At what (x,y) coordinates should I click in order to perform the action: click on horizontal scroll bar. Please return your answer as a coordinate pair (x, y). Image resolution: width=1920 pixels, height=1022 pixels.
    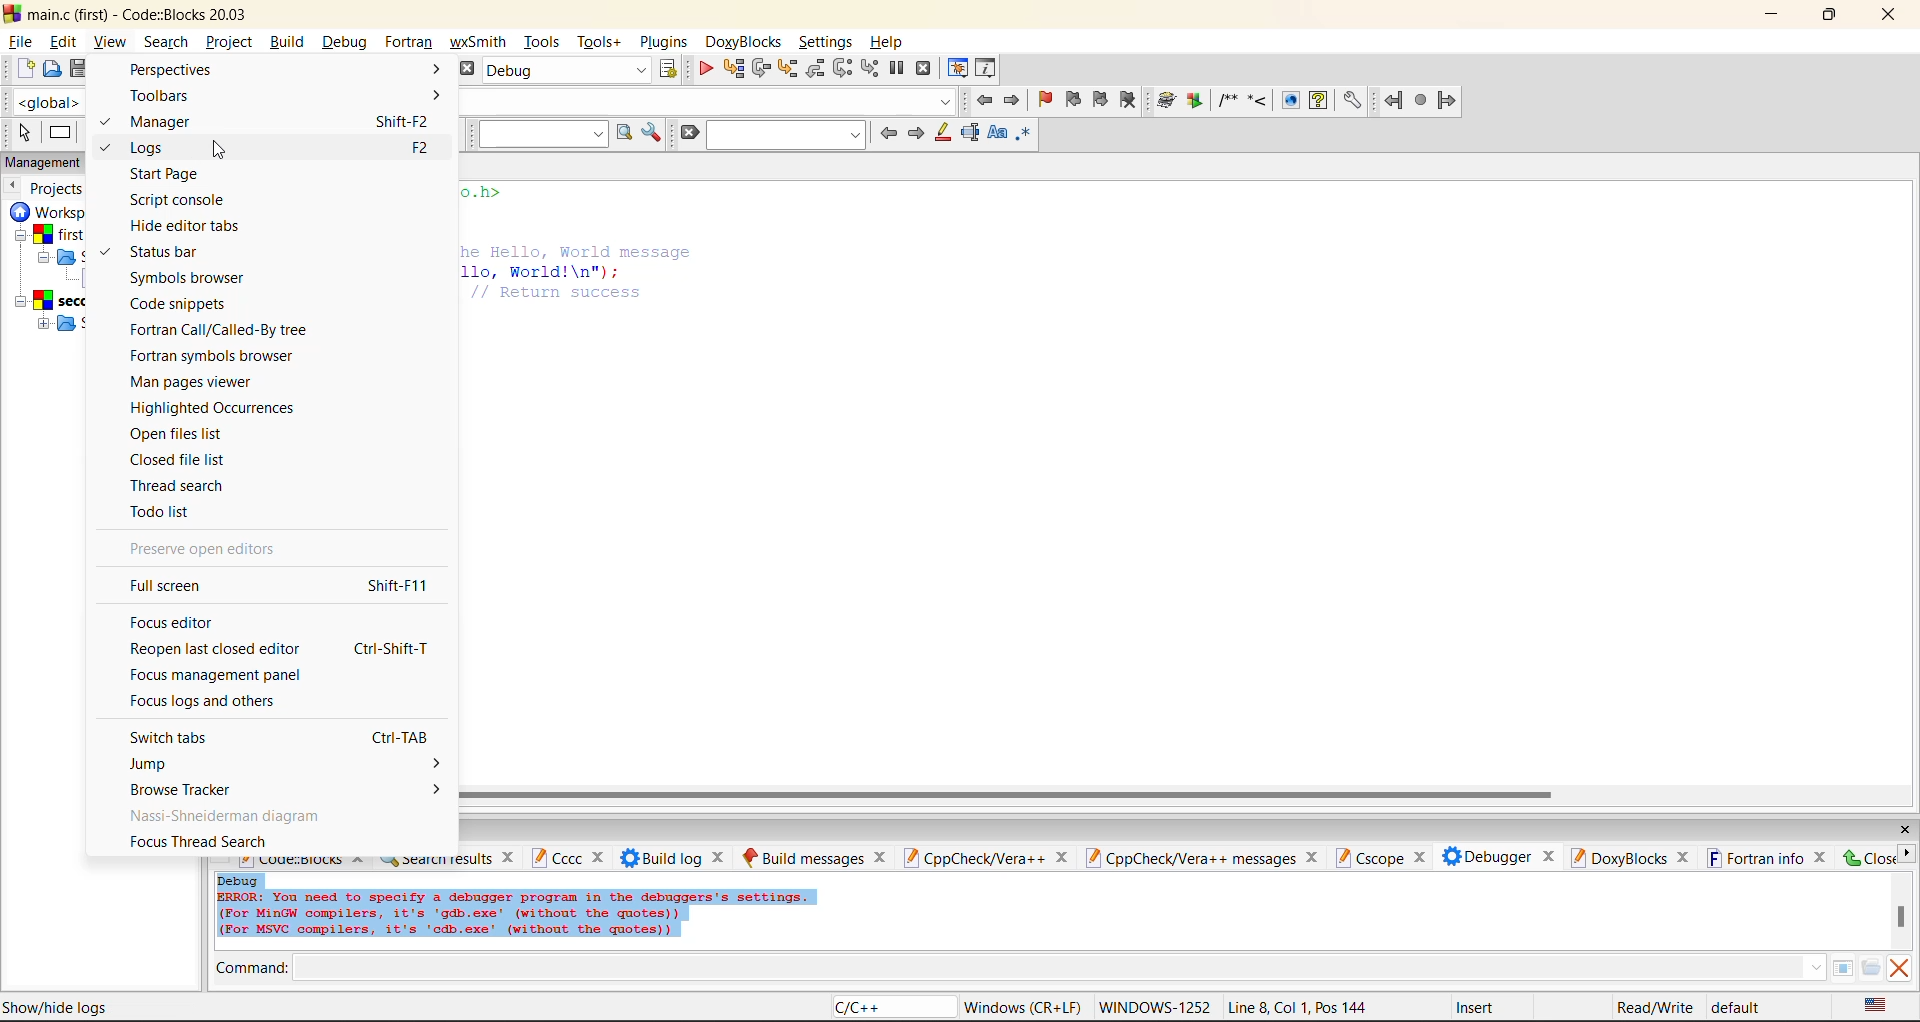
    Looking at the image, I should click on (1007, 795).